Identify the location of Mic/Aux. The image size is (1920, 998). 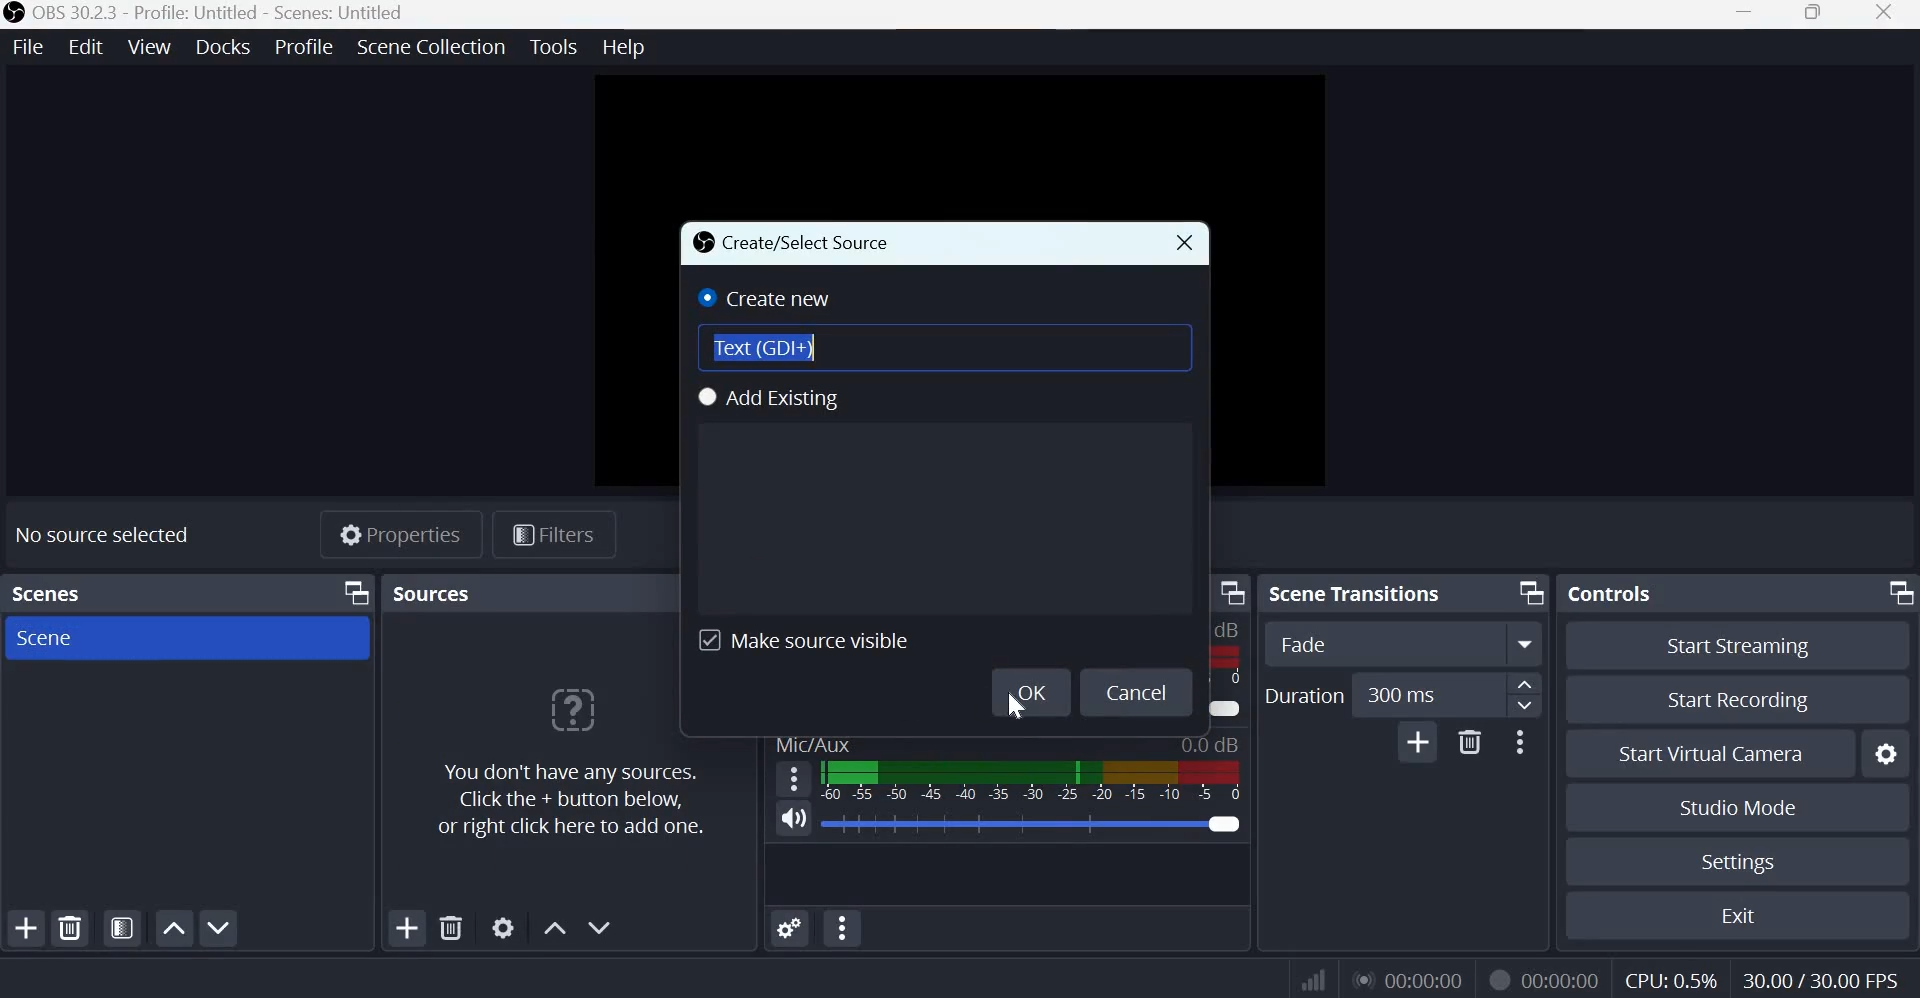
(815, 743).